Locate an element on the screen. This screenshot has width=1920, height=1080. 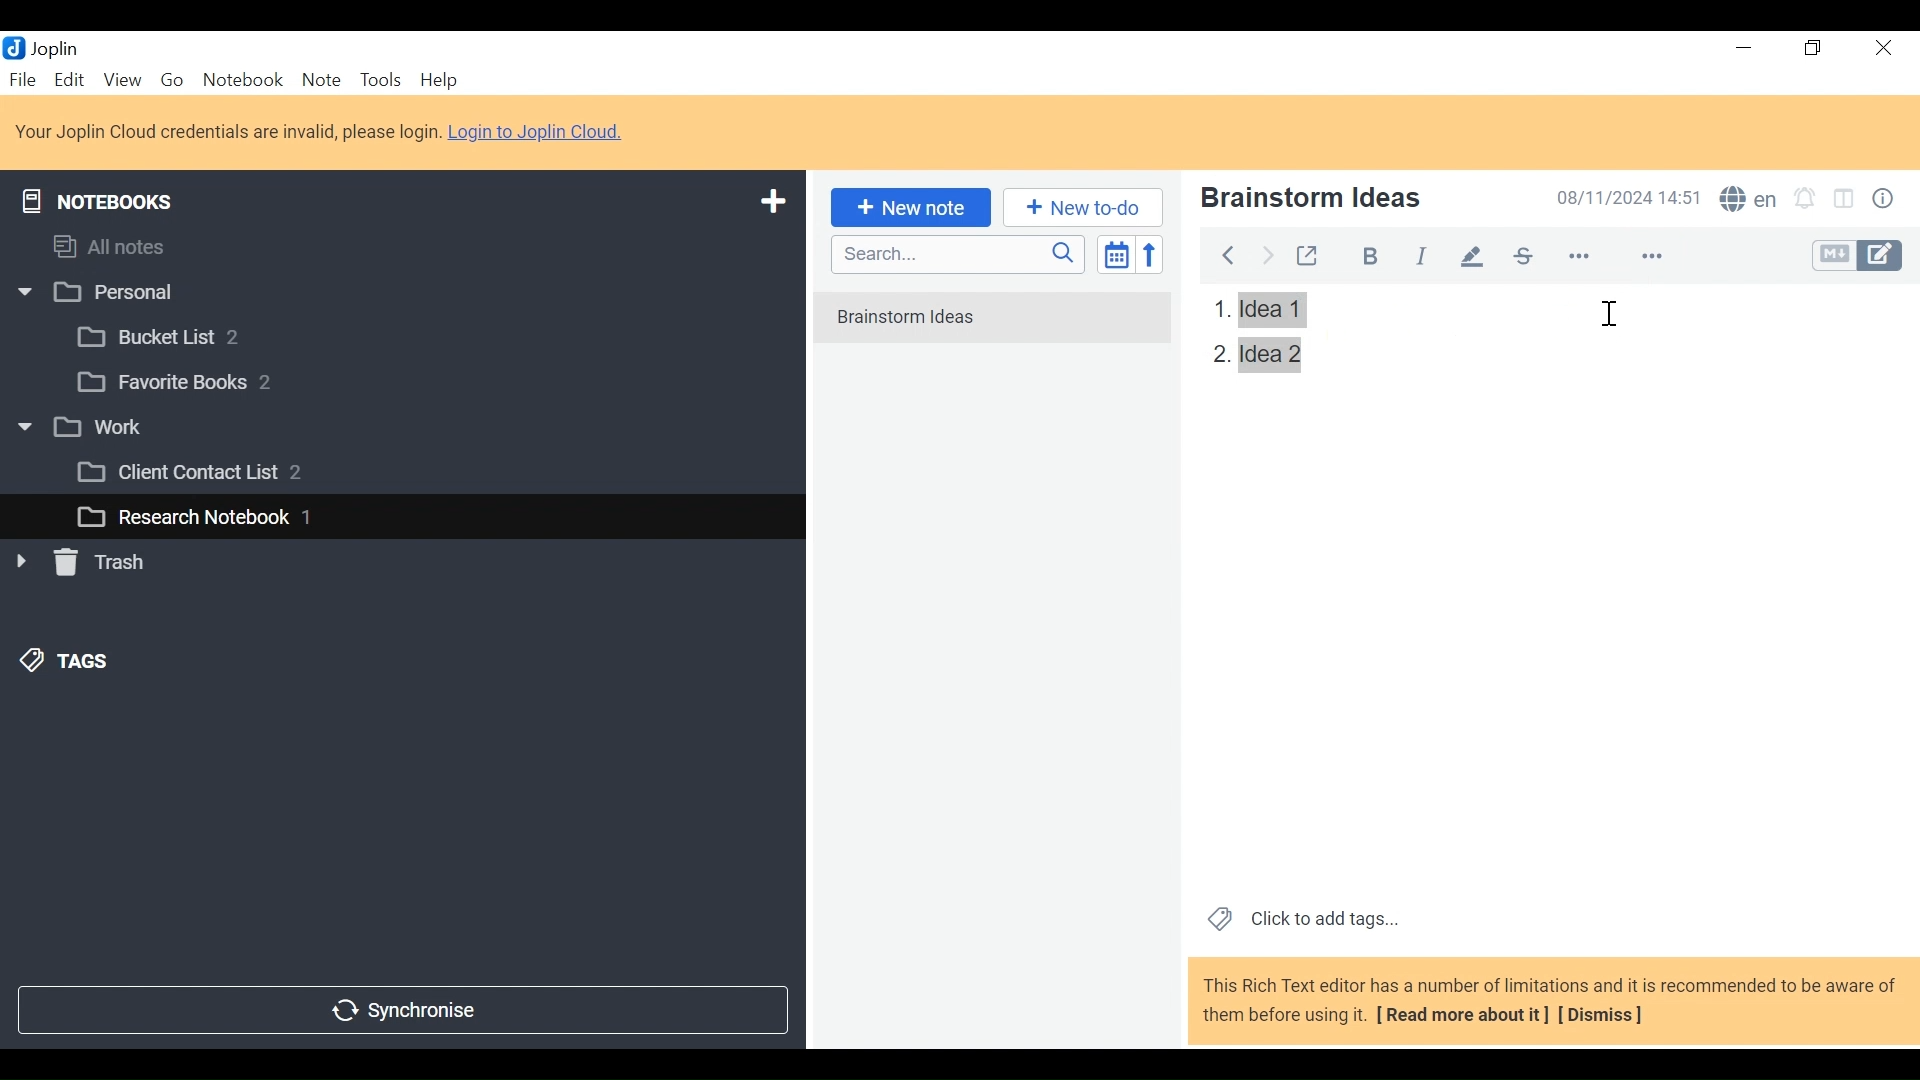
Login to Joplin Cloud is located at coordinates (542, 132).